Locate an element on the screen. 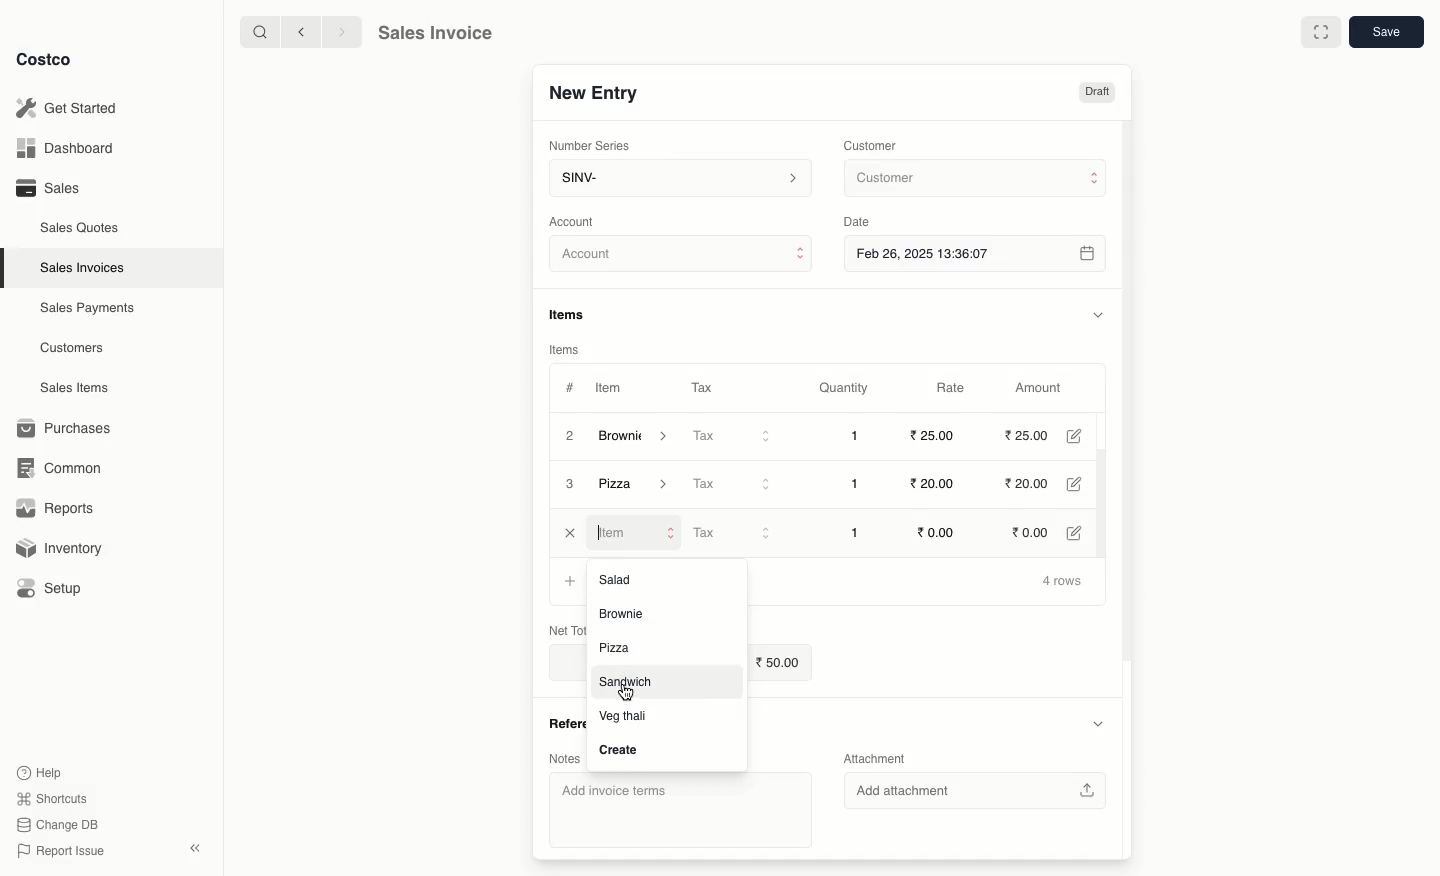  Collapse is located at coordinates (197, 849).